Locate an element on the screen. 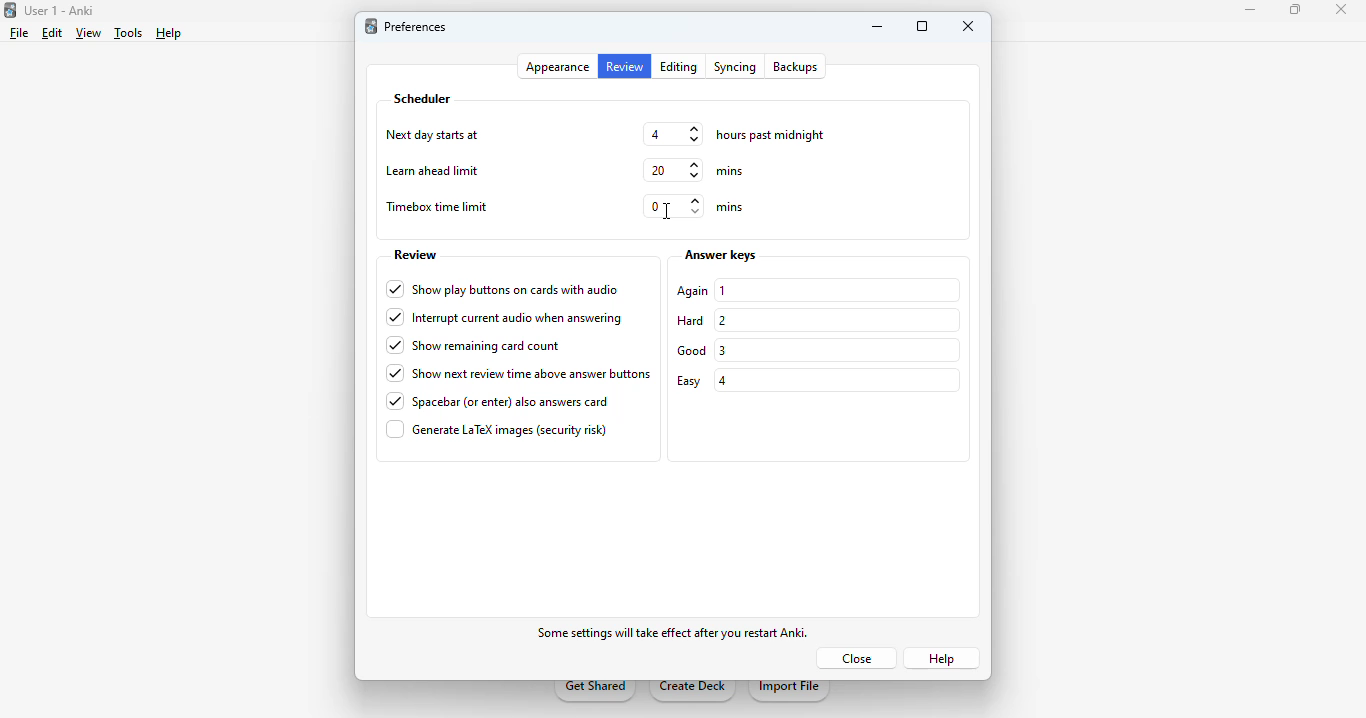 The image size is (1366, 718). mins is located at coordinates (731, 171).